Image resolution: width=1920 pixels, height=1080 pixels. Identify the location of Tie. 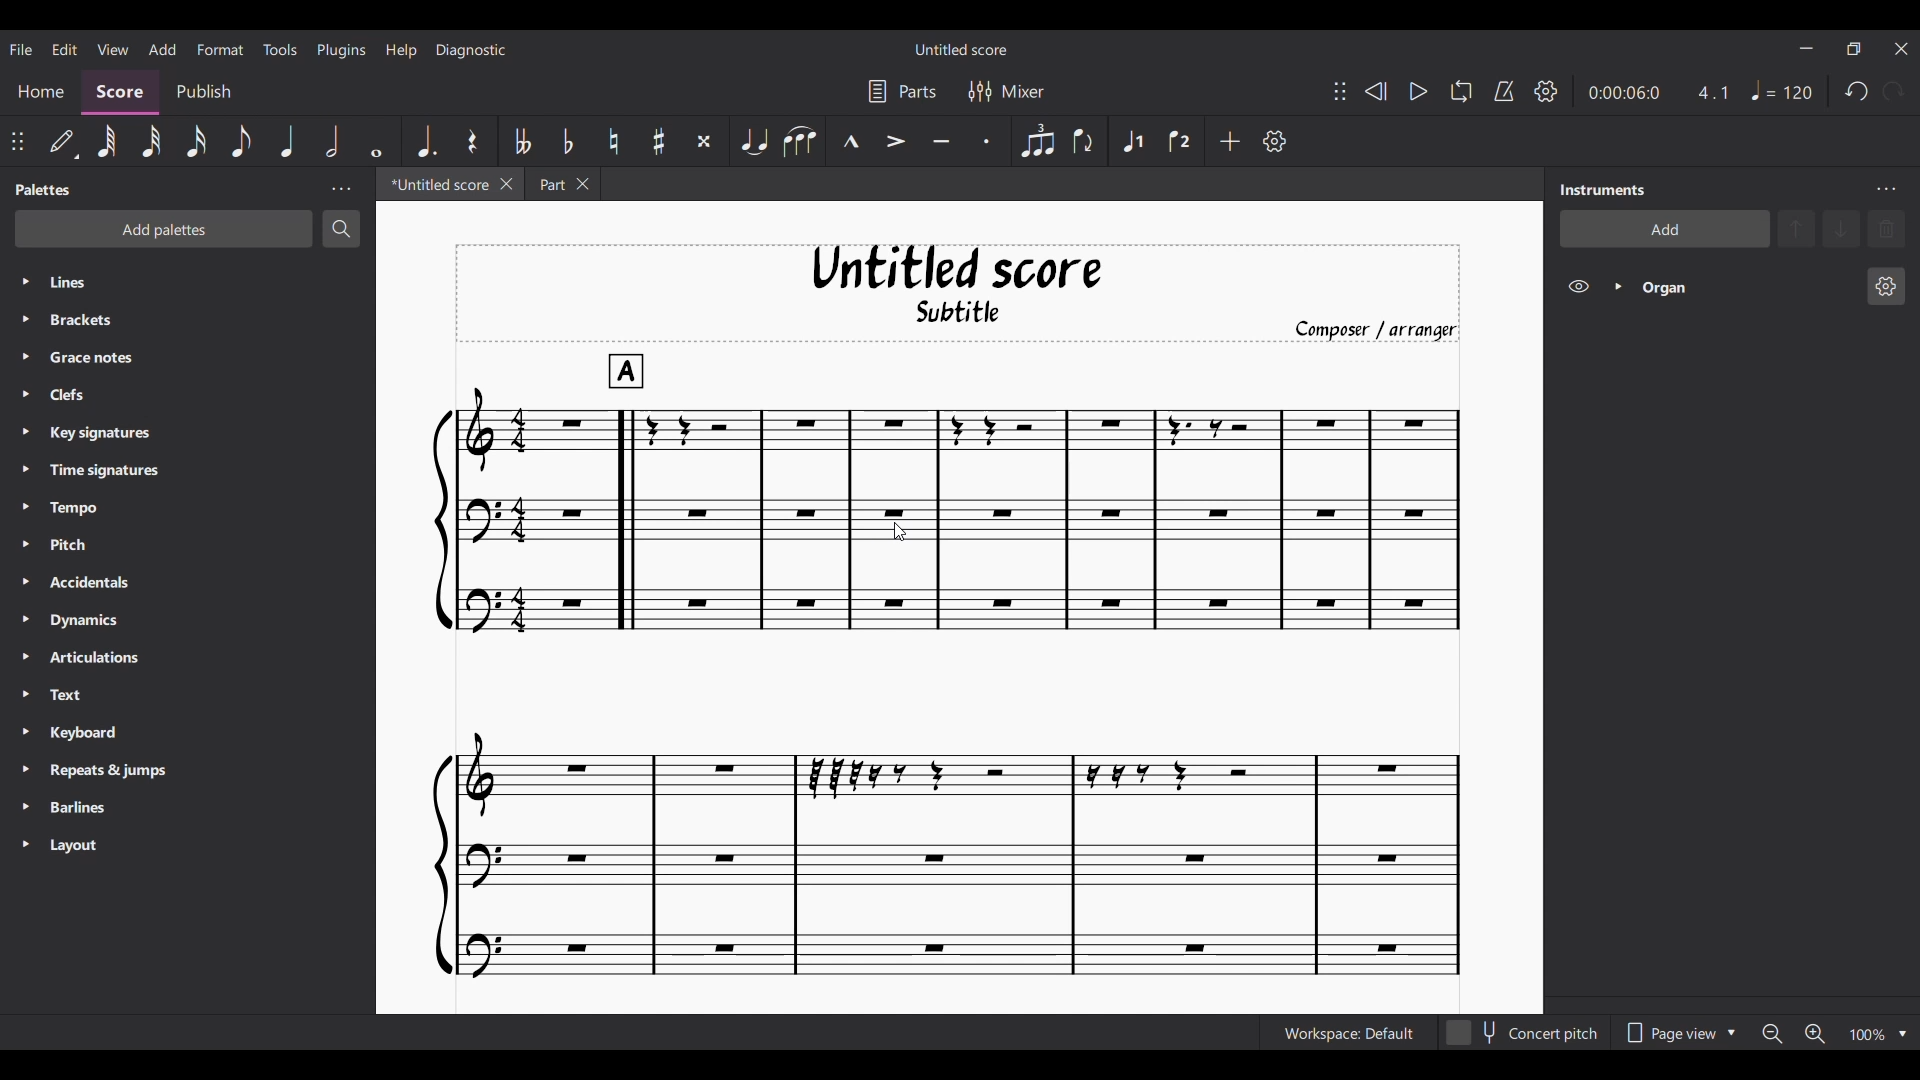
(754, 142).